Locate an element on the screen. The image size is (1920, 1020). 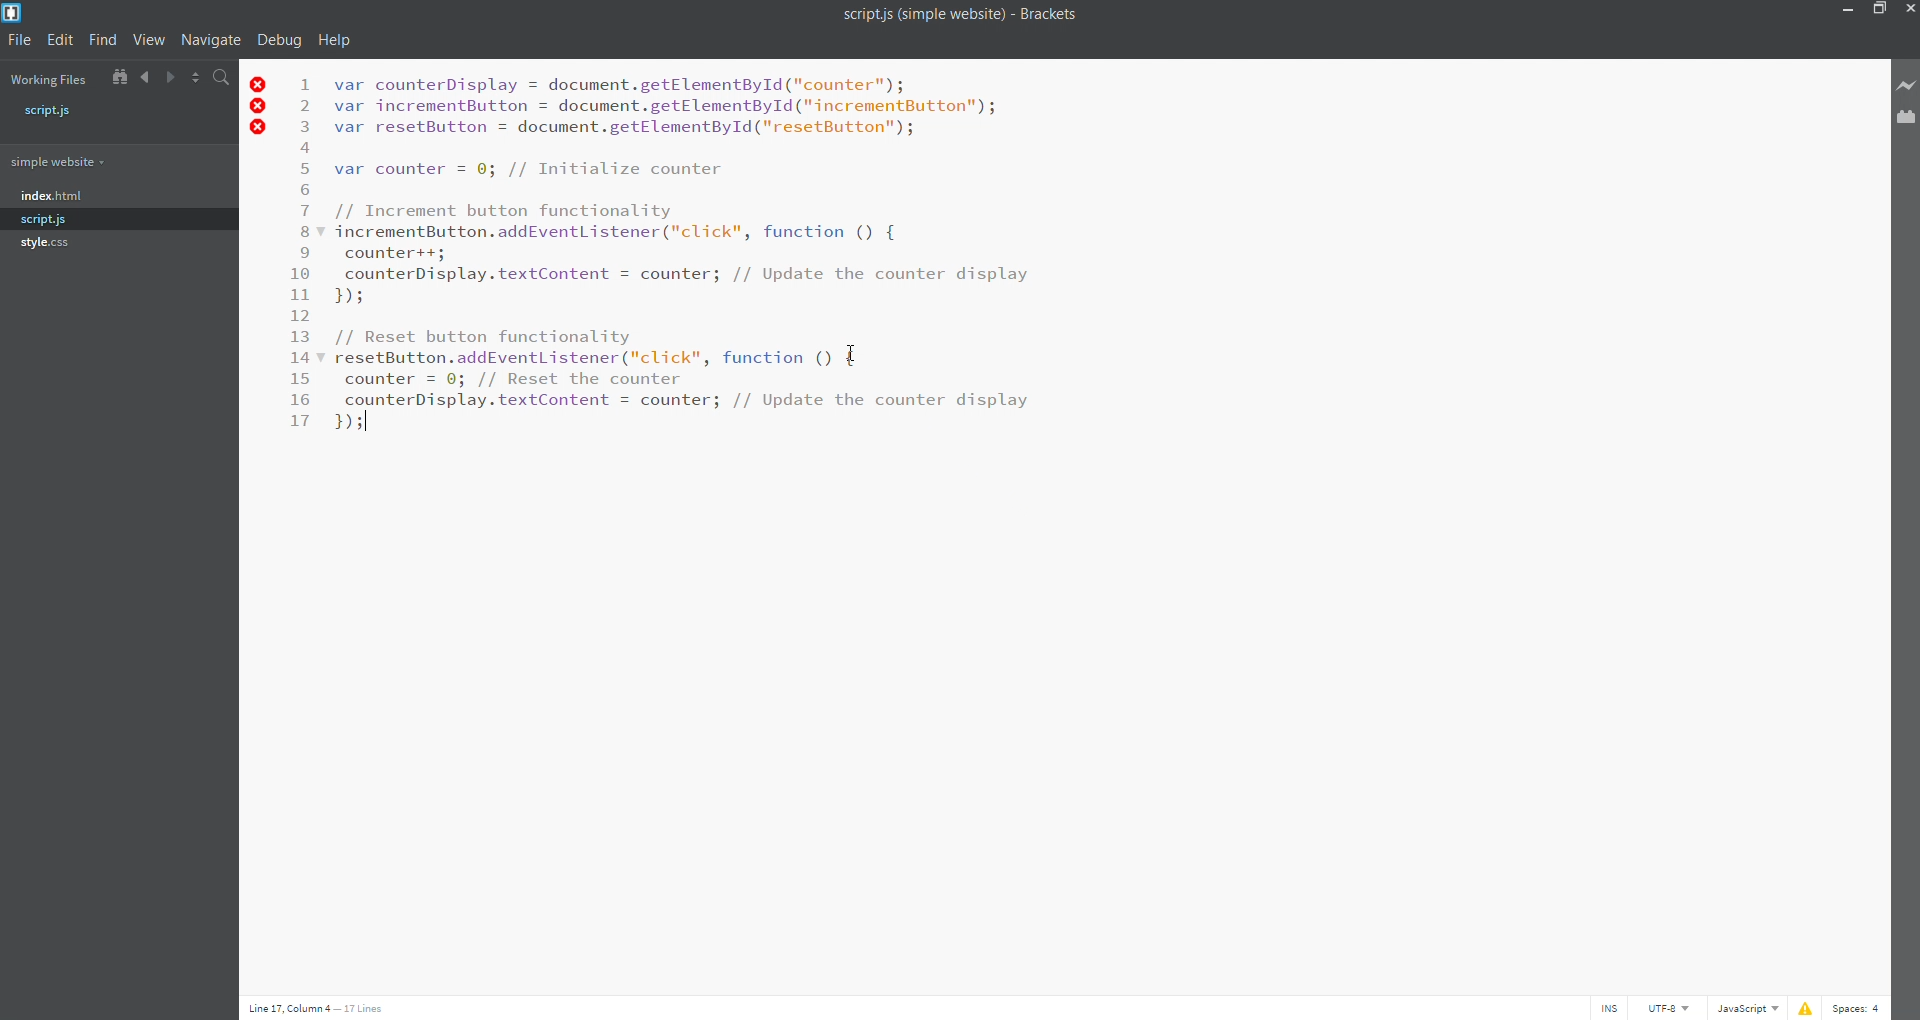
errors is located at coordinates (259, 108).